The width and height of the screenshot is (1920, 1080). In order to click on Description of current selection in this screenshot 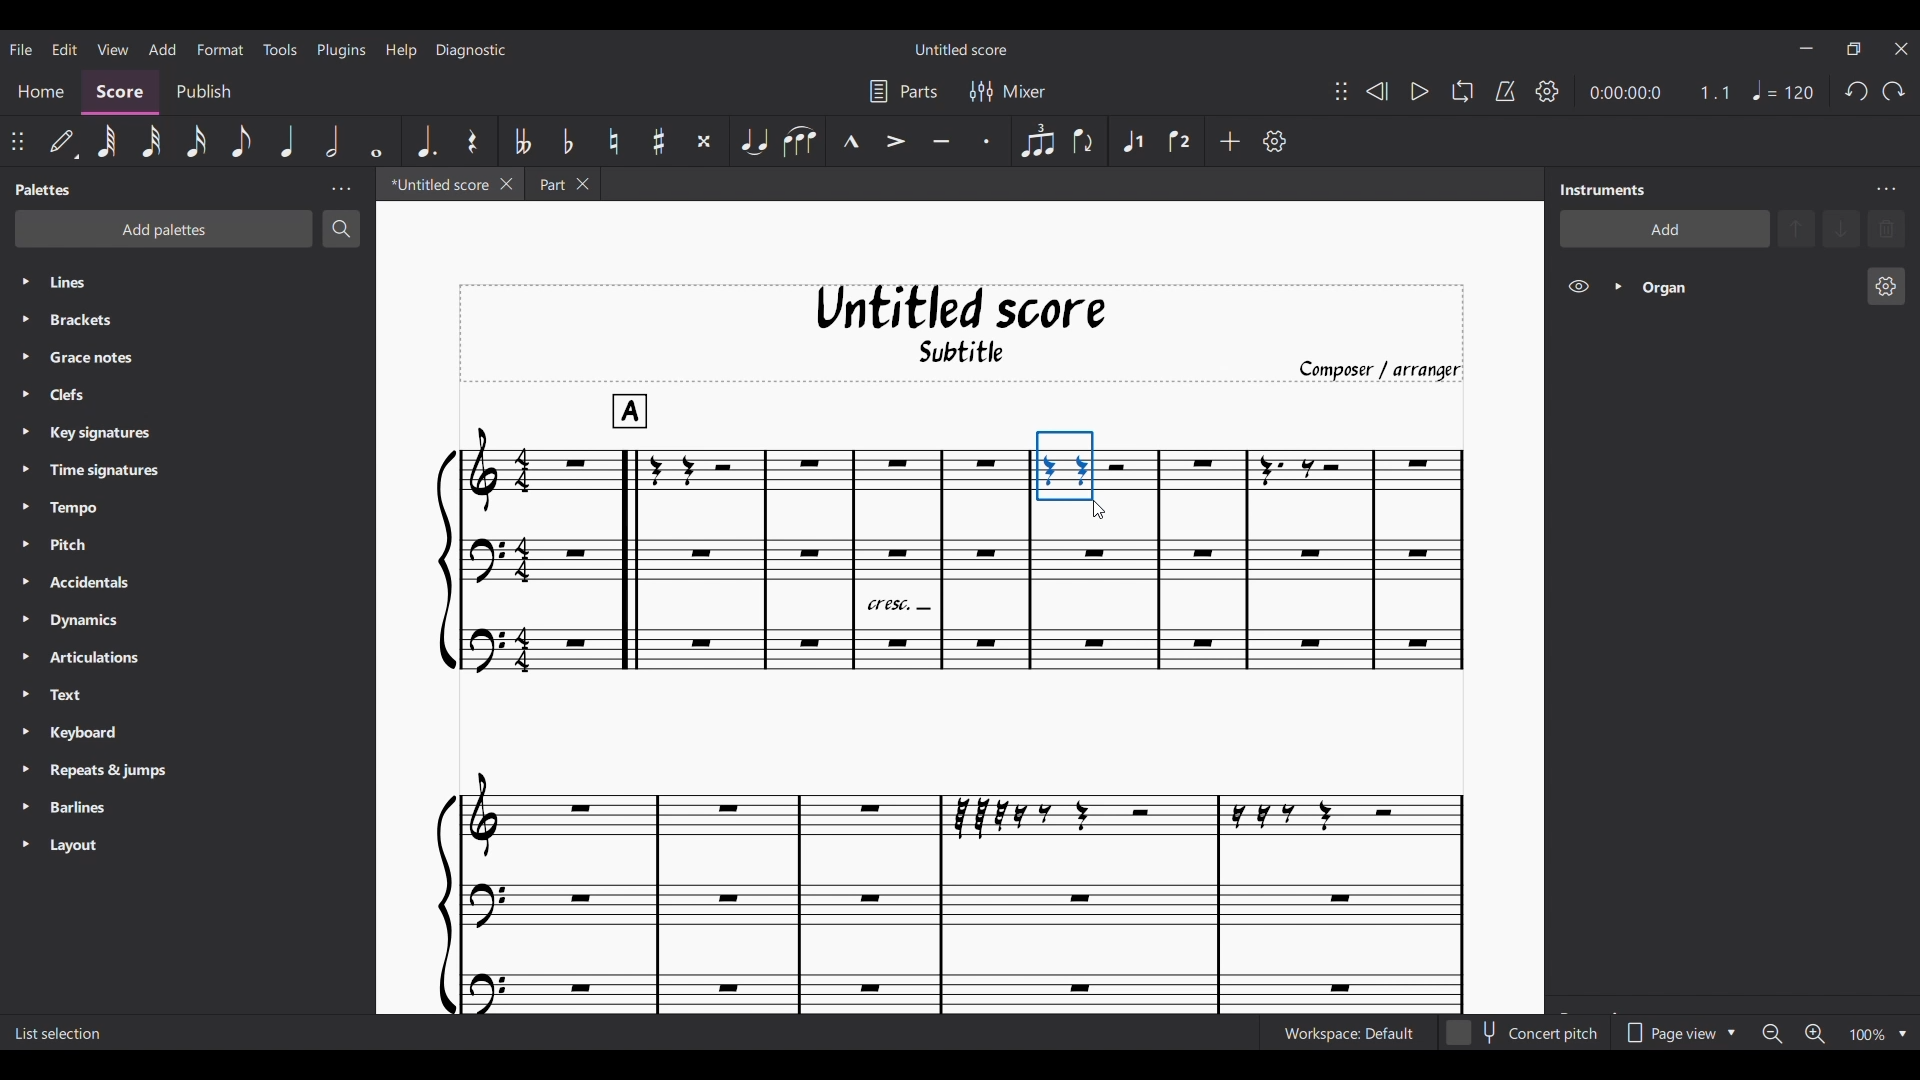, I will do `click(62, 1033)`.